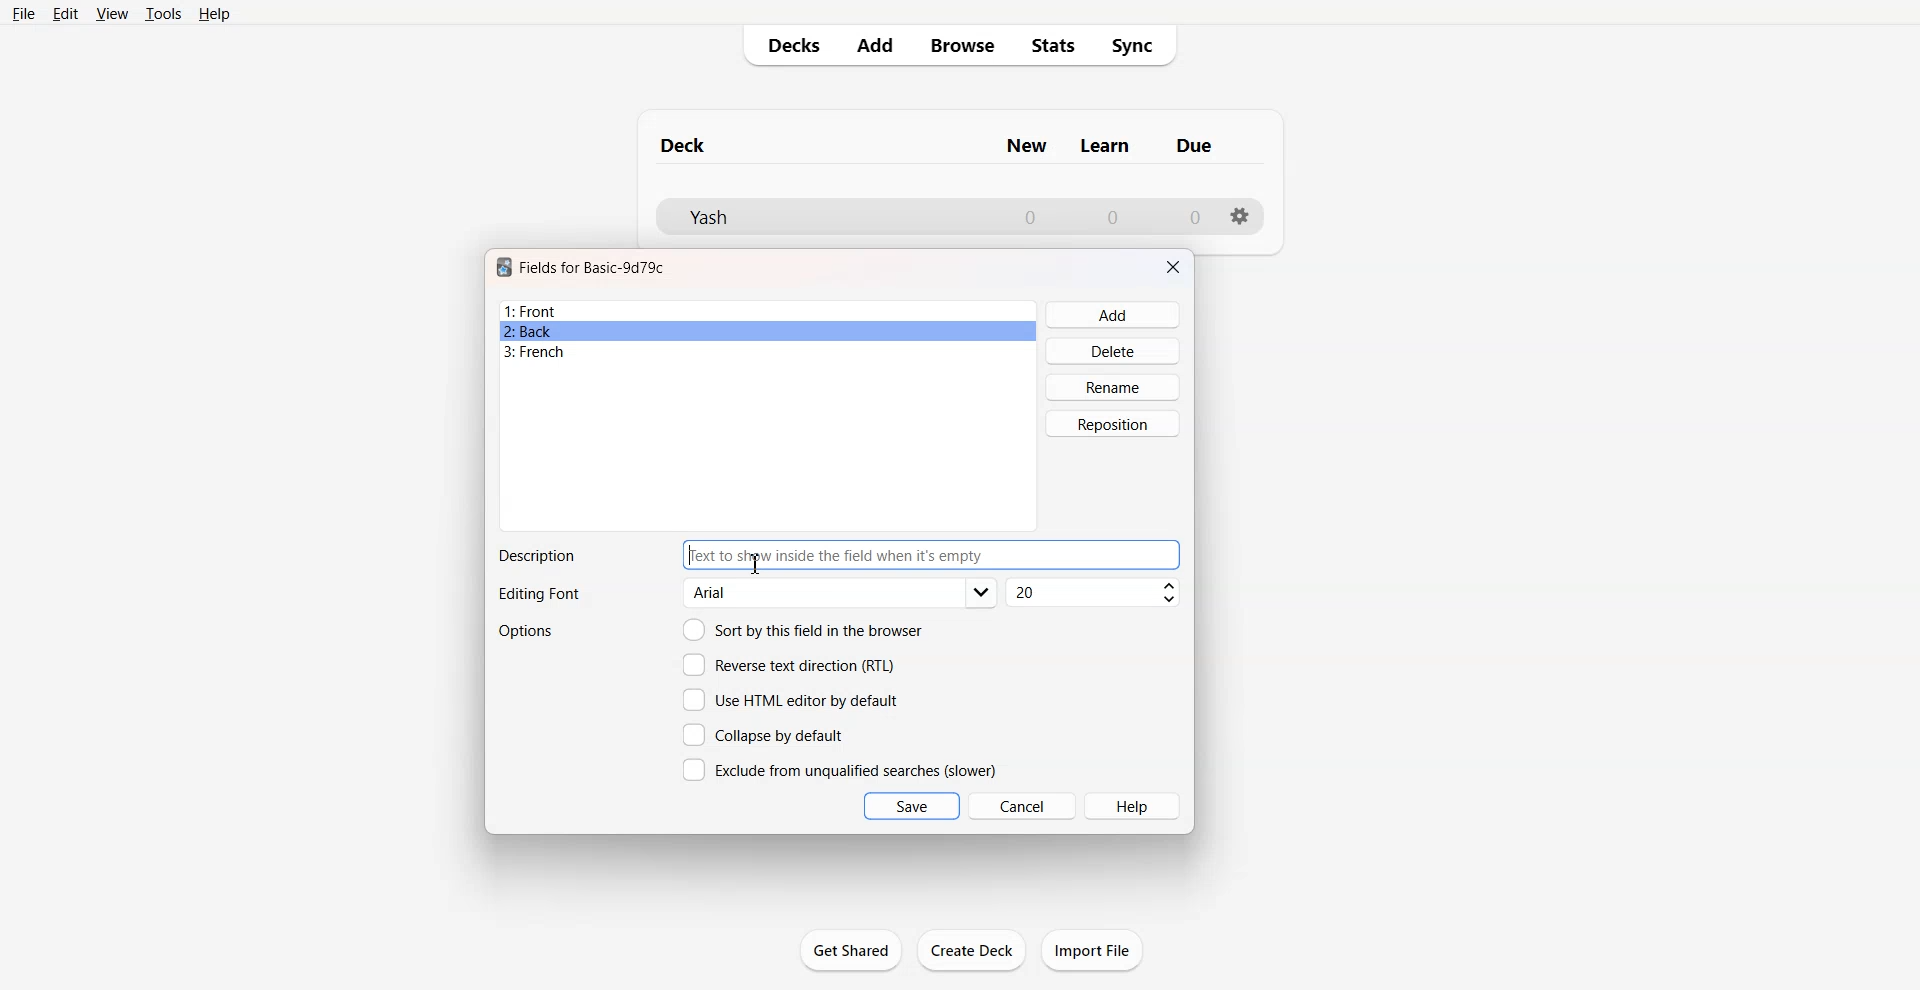  I want to click on Cancel, so click(1023, 805).